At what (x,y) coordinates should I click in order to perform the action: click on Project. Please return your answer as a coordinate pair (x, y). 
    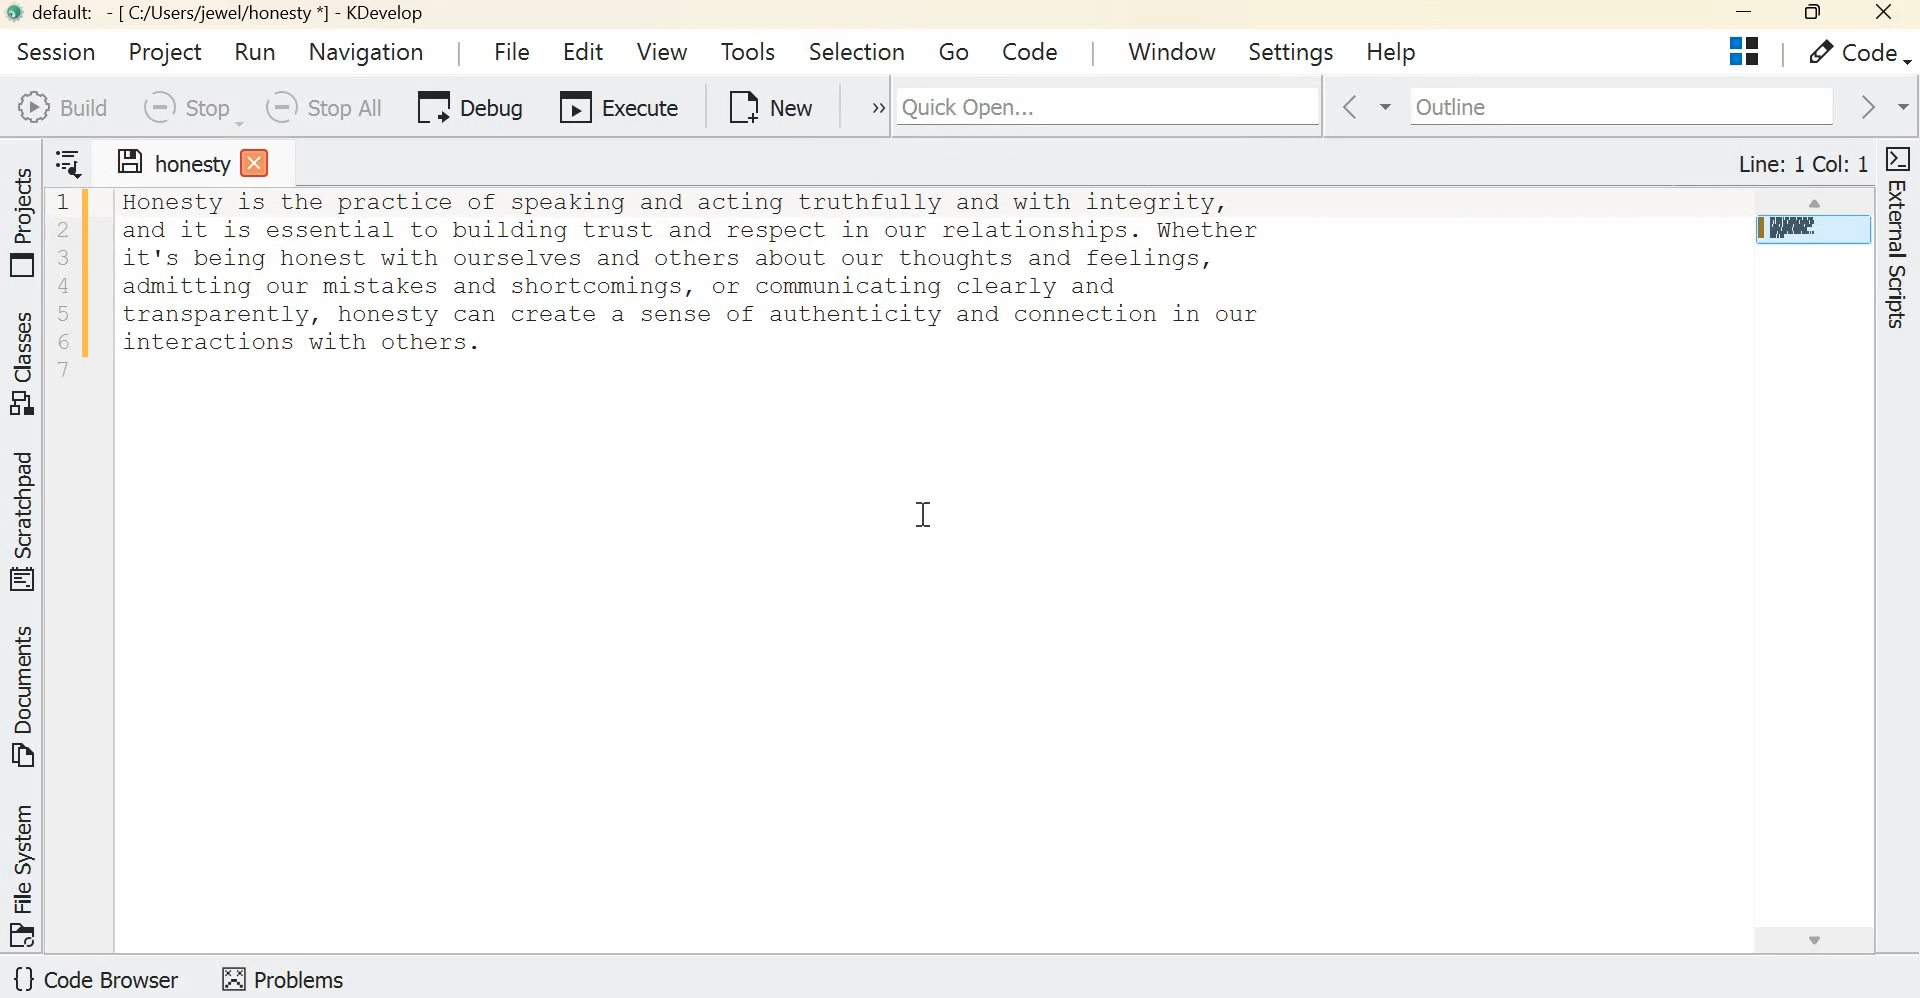
    Looking at the image, I should click on (163, 49).